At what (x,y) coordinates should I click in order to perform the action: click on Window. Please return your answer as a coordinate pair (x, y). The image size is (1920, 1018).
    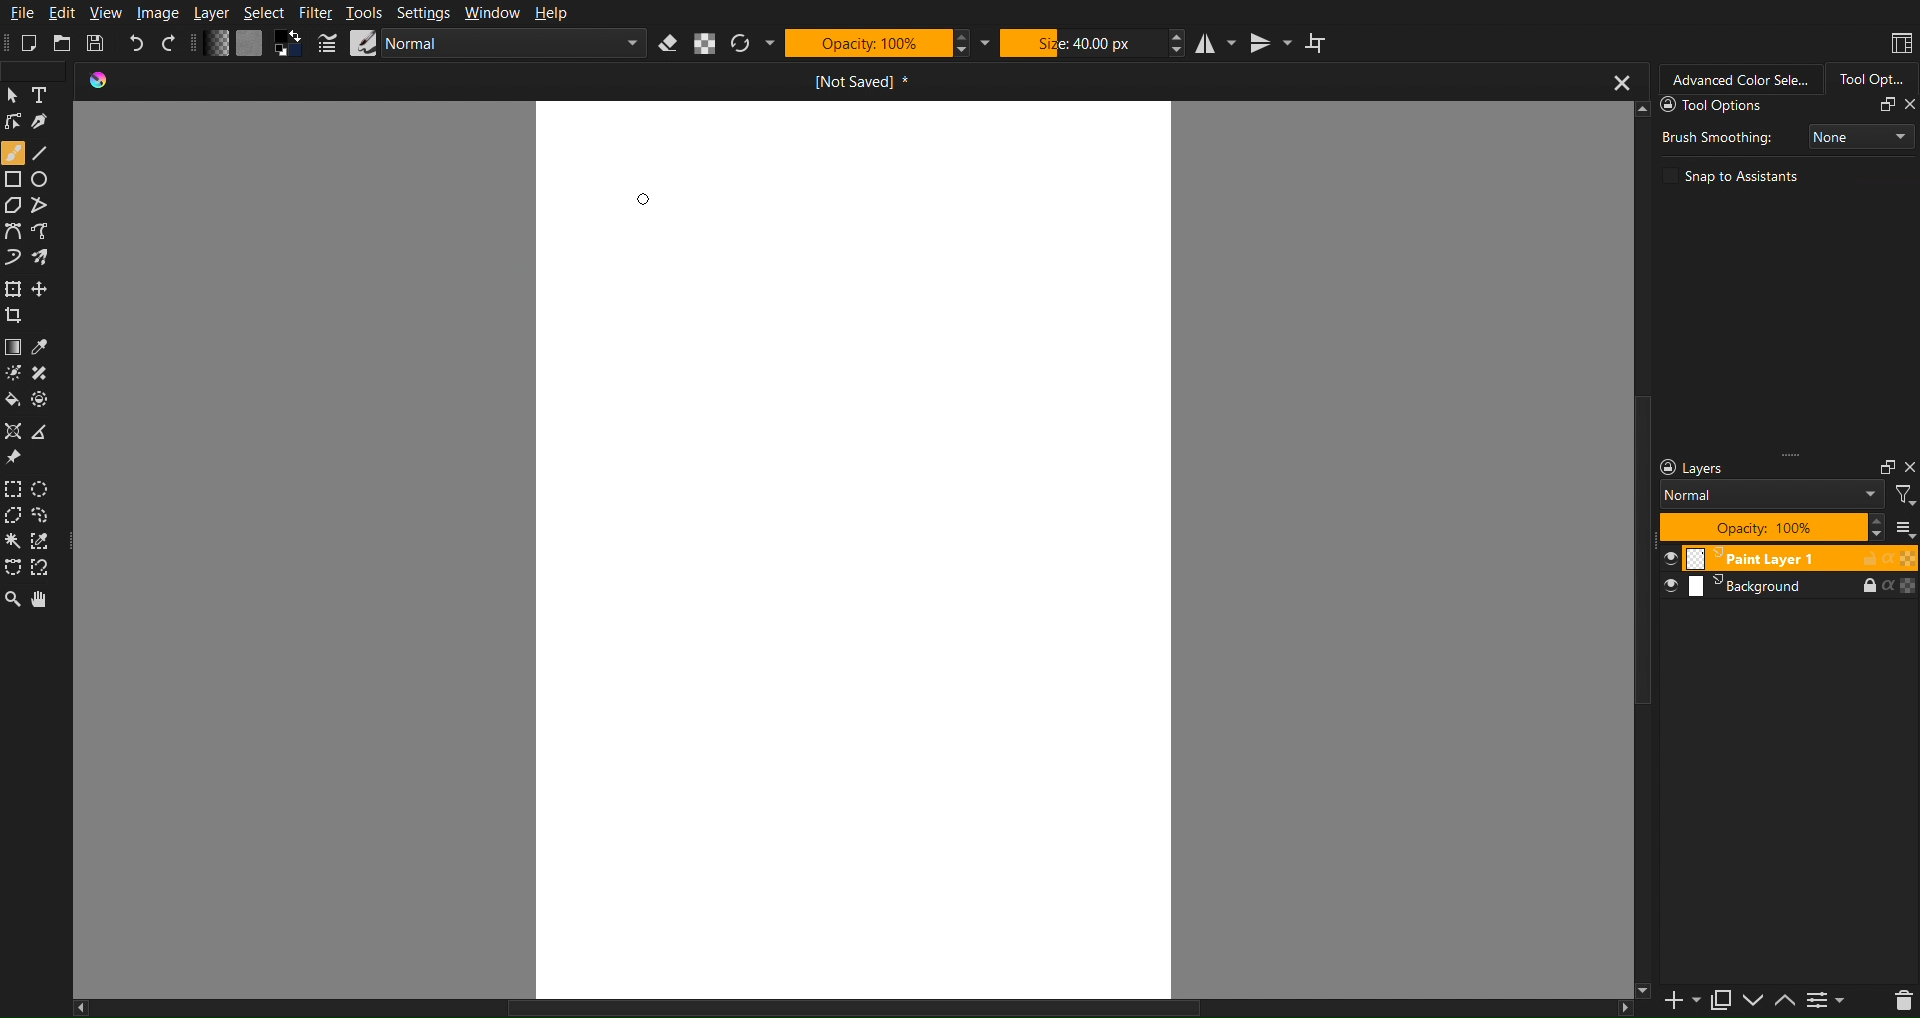
    Looking at the image, I should click on (491, 12).